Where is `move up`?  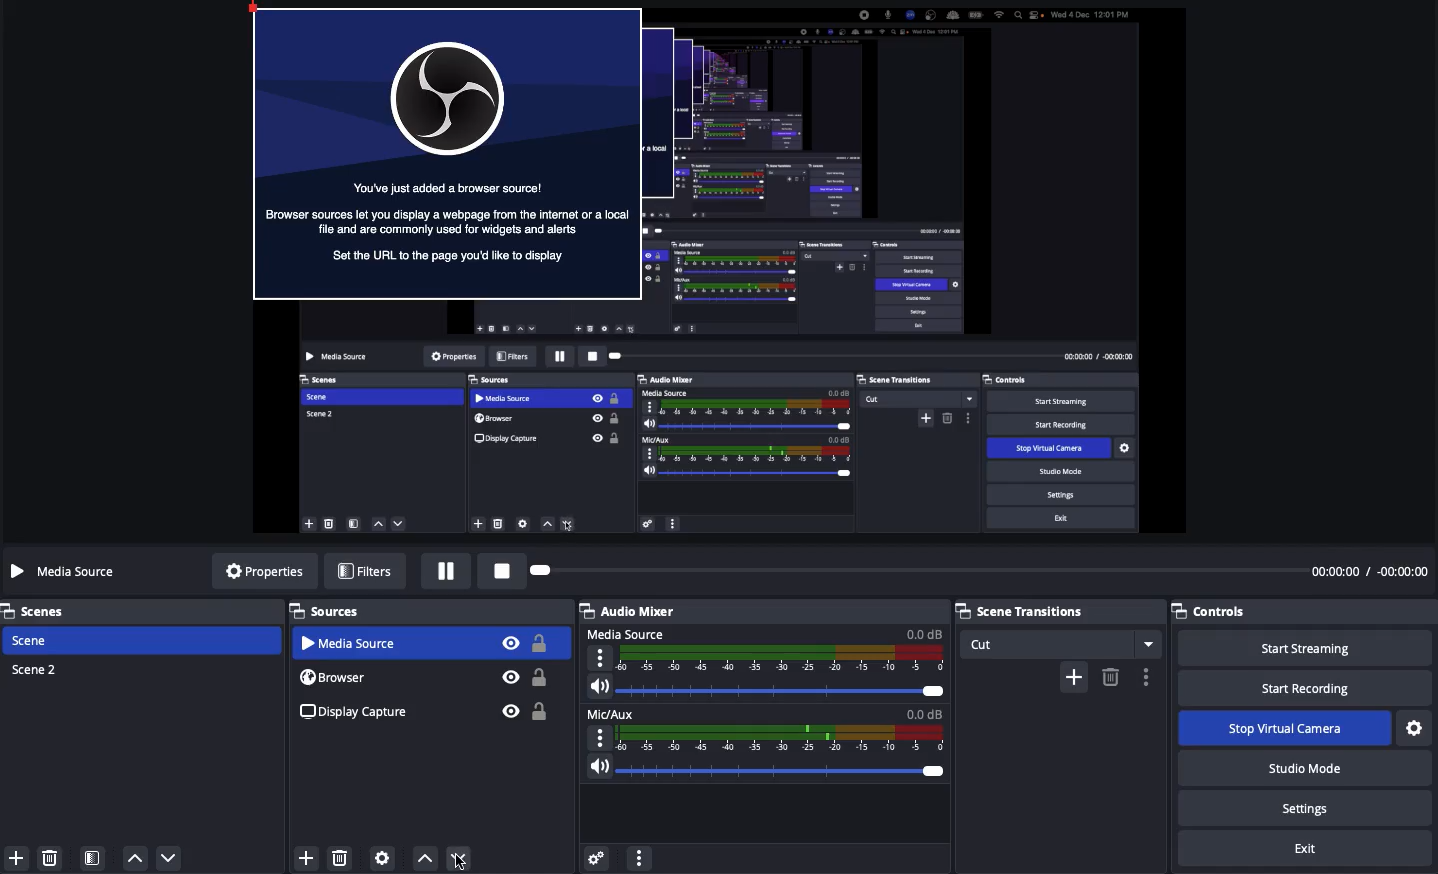 move up is located at coordinates (137, 855).